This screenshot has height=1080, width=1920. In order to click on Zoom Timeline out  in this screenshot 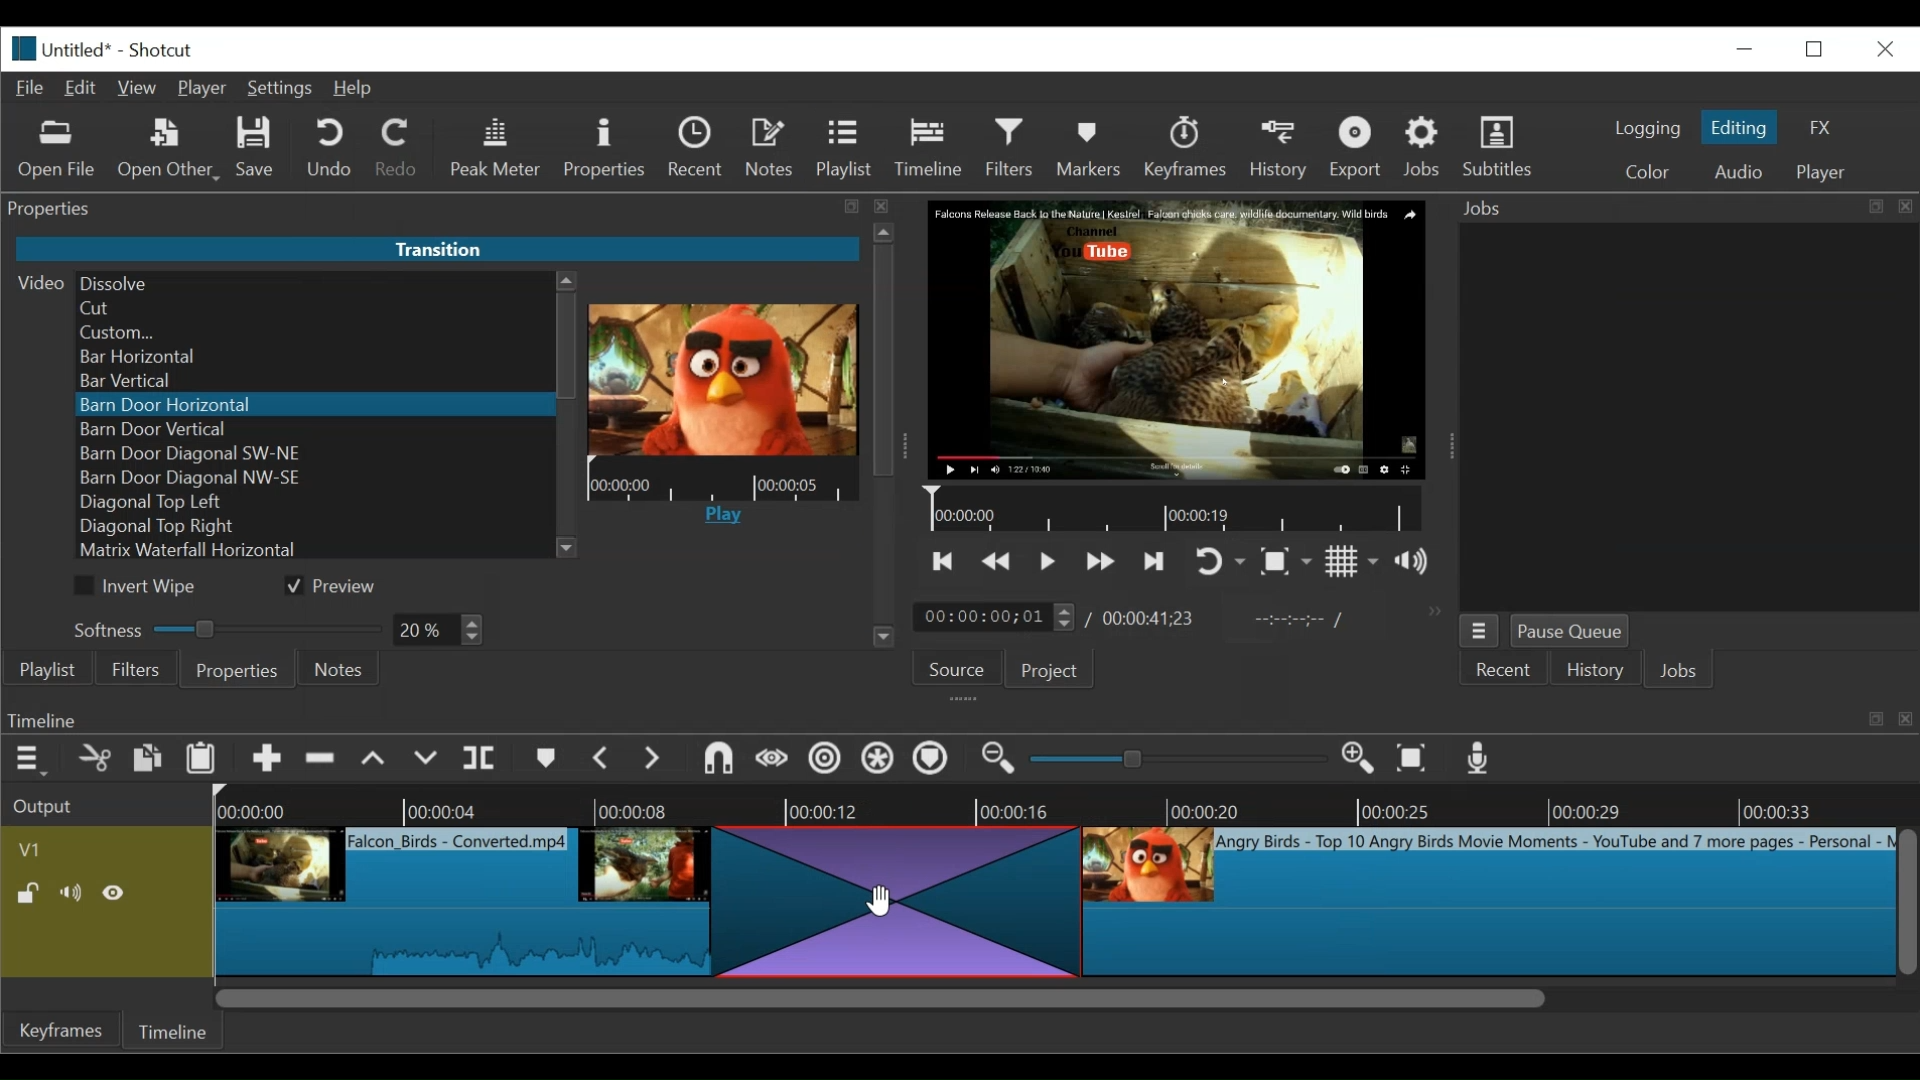, I will do `click(997, 760)`.